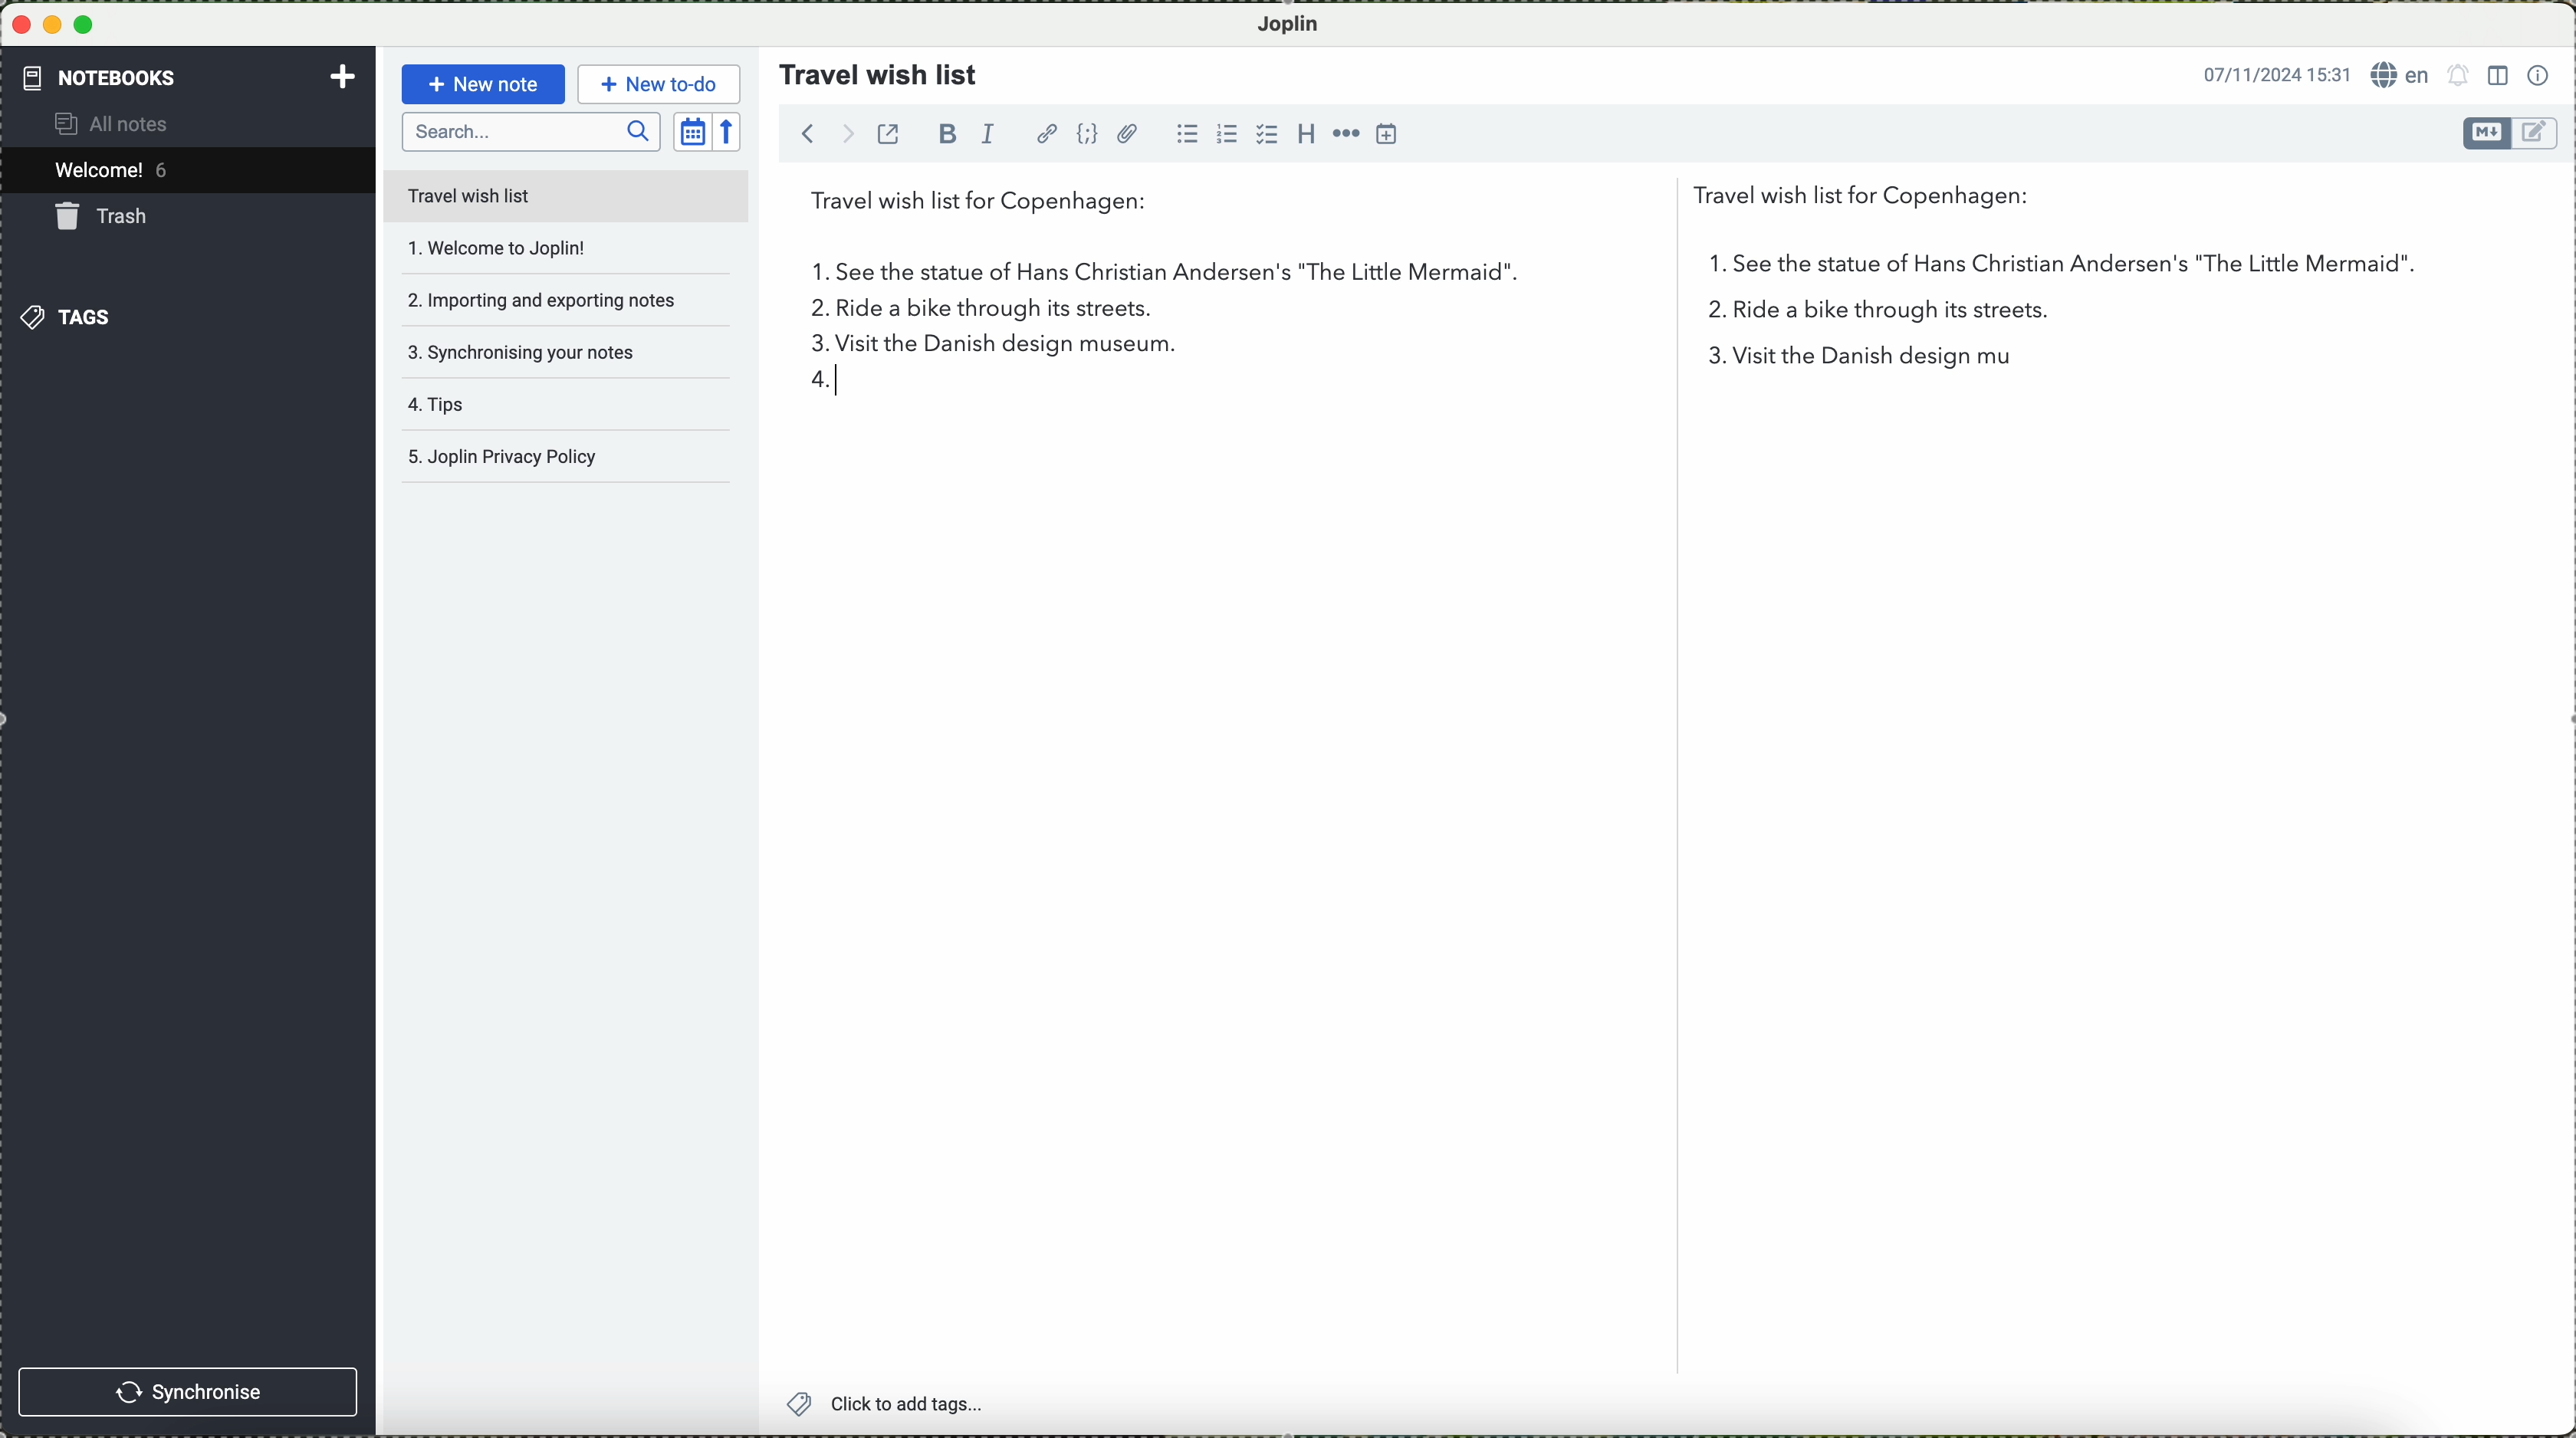 This screenshot has height=1438, width=2576. What do you see at coordinates (89, 25) in the screenshot?
I see `maximize` at bounding box center [89, 25].